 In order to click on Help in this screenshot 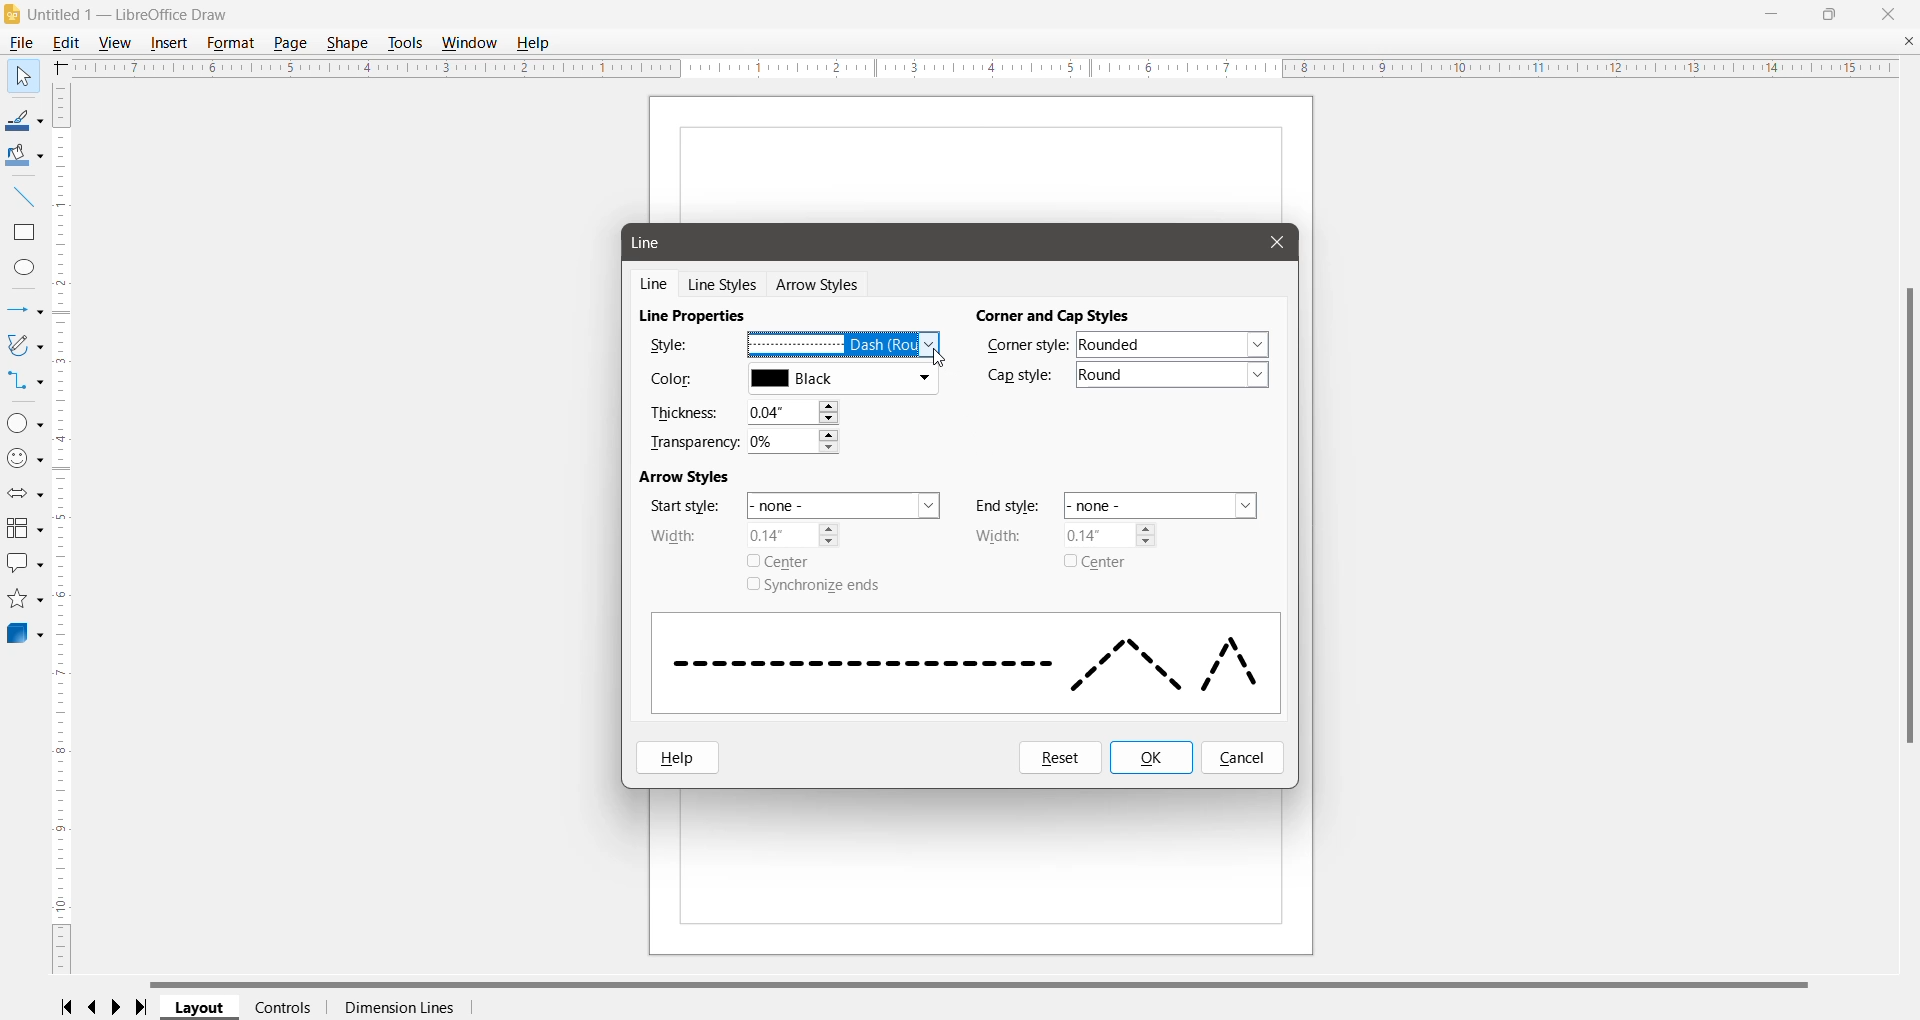, I will do `click(679, 758)`.